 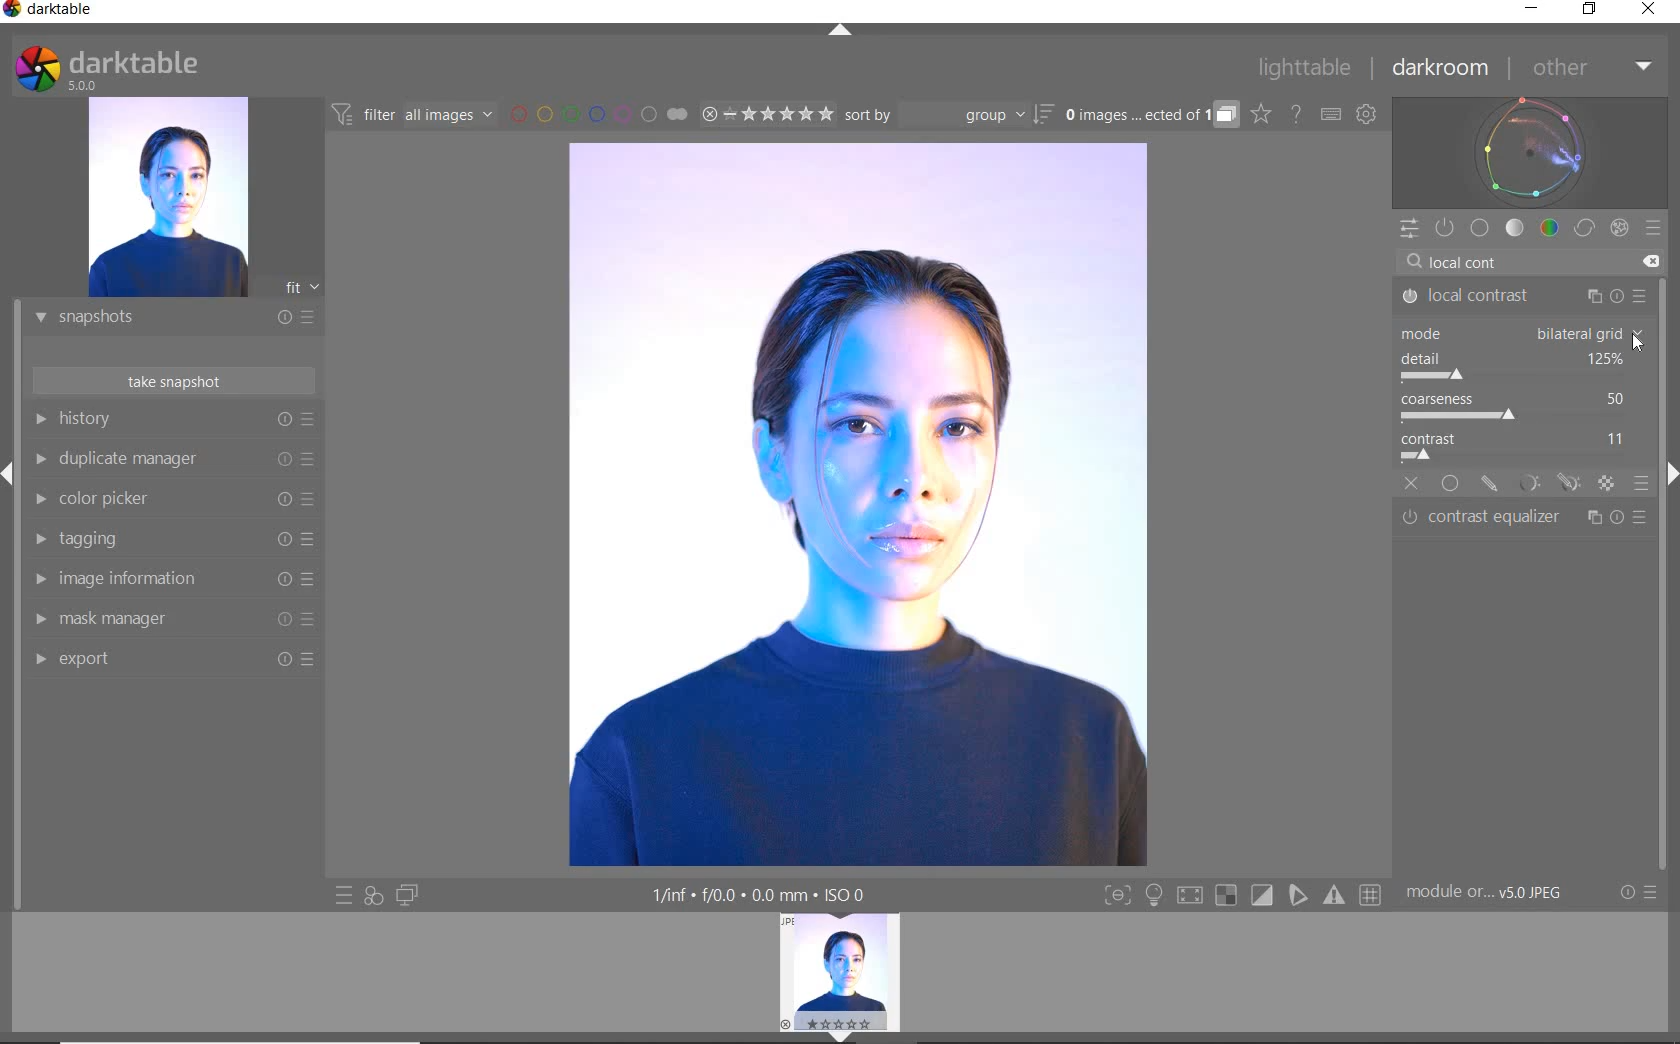 I want to click on RESET OR PRESETS & PREFERENCES, so click(x=1641, y=892).